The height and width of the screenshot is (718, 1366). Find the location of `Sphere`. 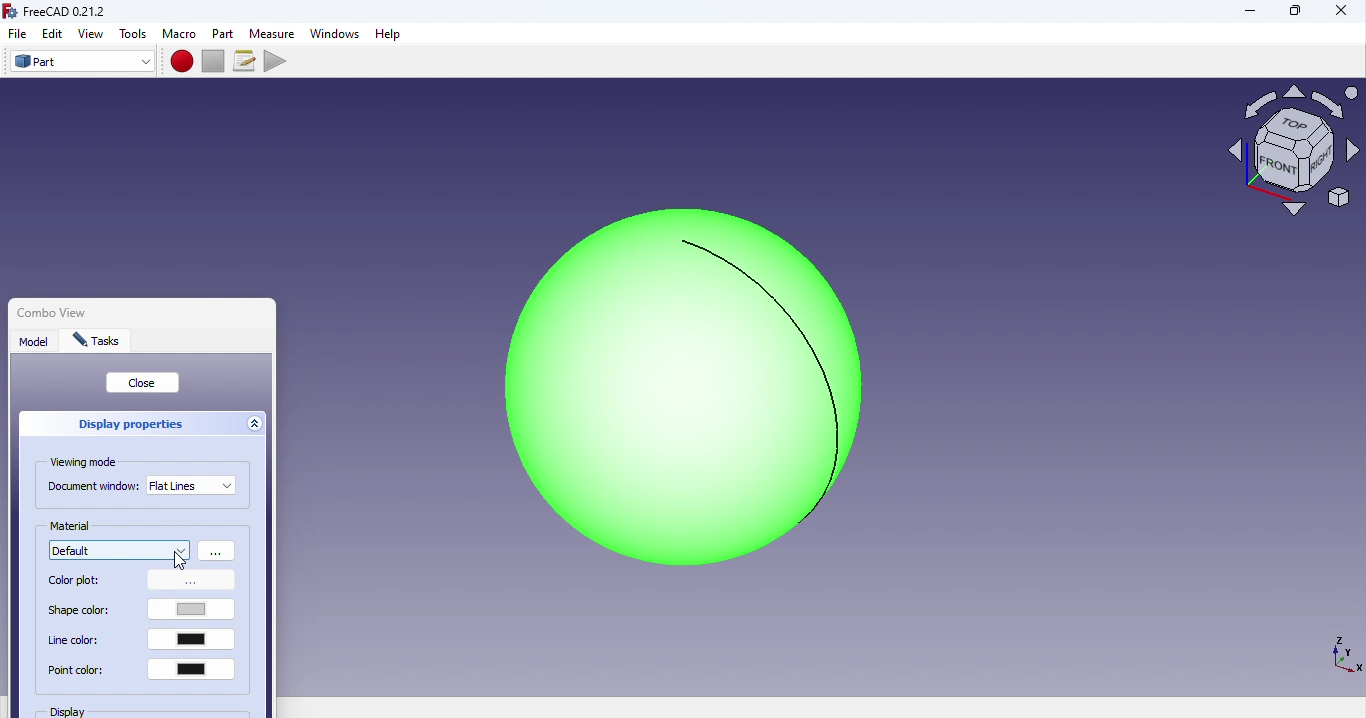

Sphere is located at coordinates (670, 387).